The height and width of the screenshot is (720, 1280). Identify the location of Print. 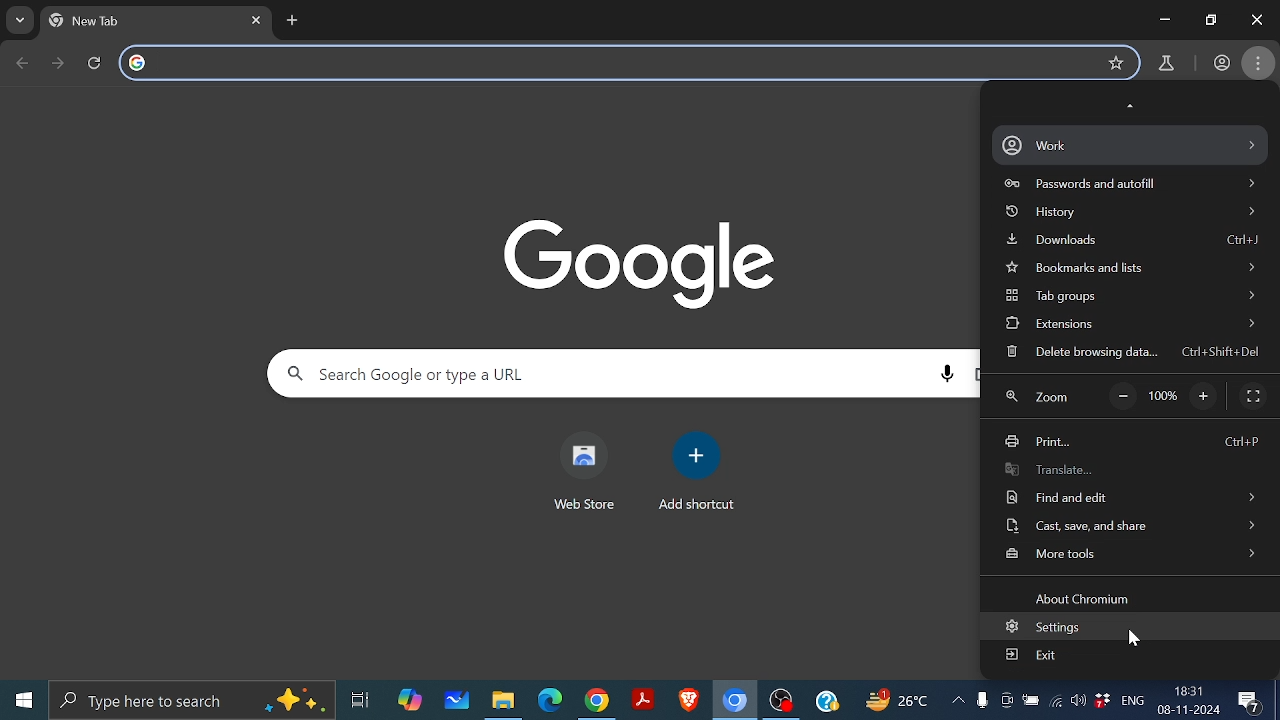
(1133, 444).